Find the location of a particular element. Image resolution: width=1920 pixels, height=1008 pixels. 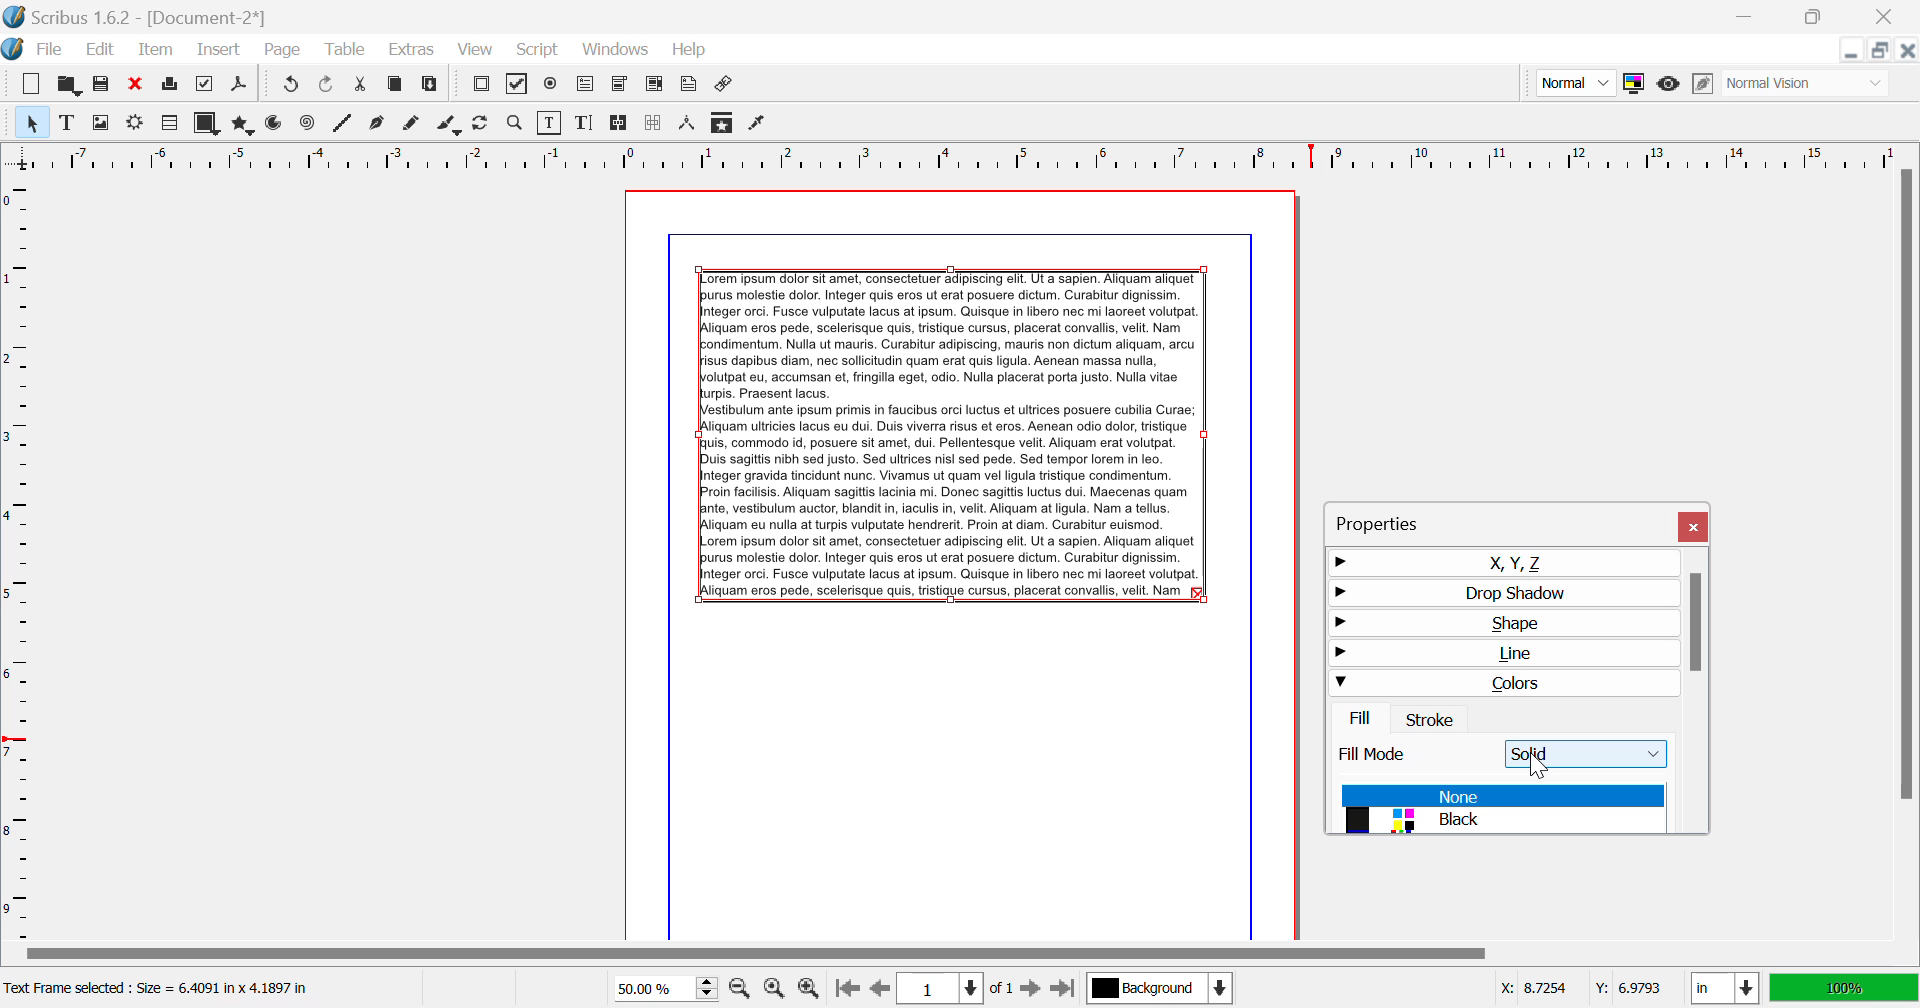

Measurement Units is located at coordinates (1726, 990).